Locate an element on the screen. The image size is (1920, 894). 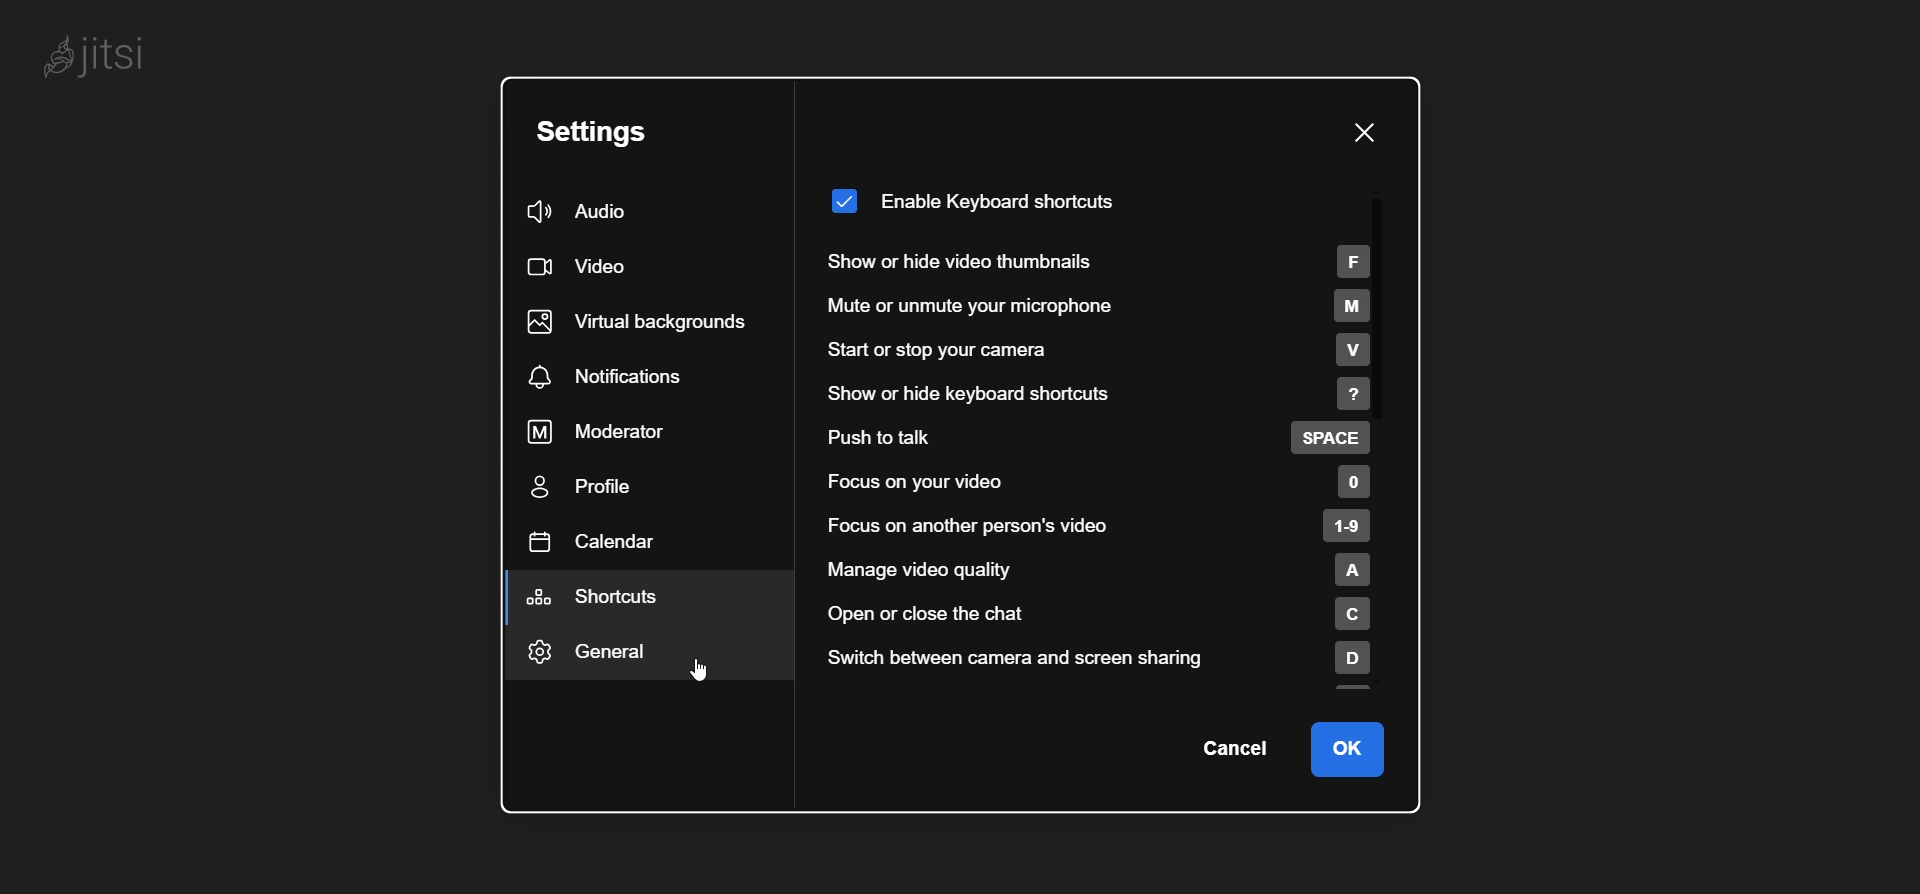
audio is located at coordinates (581, 213).